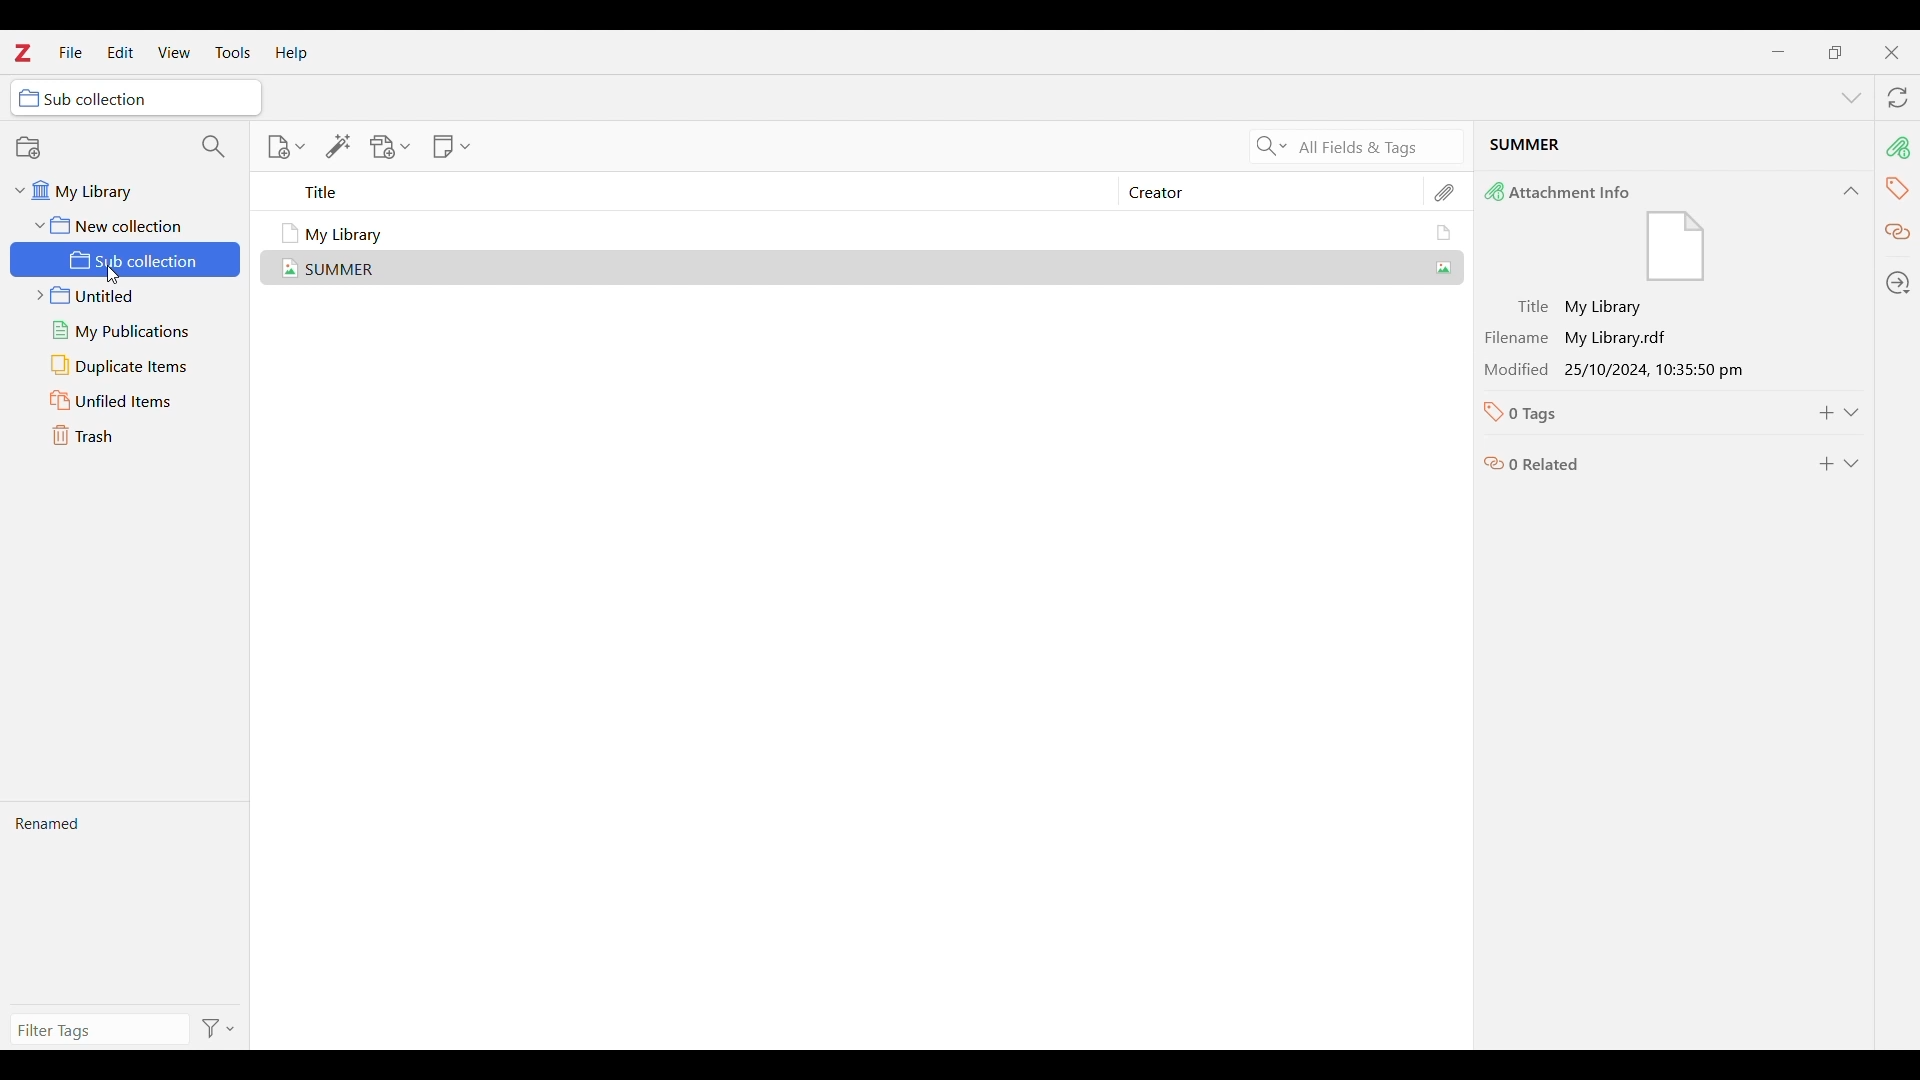  Describe the element at coordinates (391, 147) in the screenshot. I see `Add attachment ` at that location.